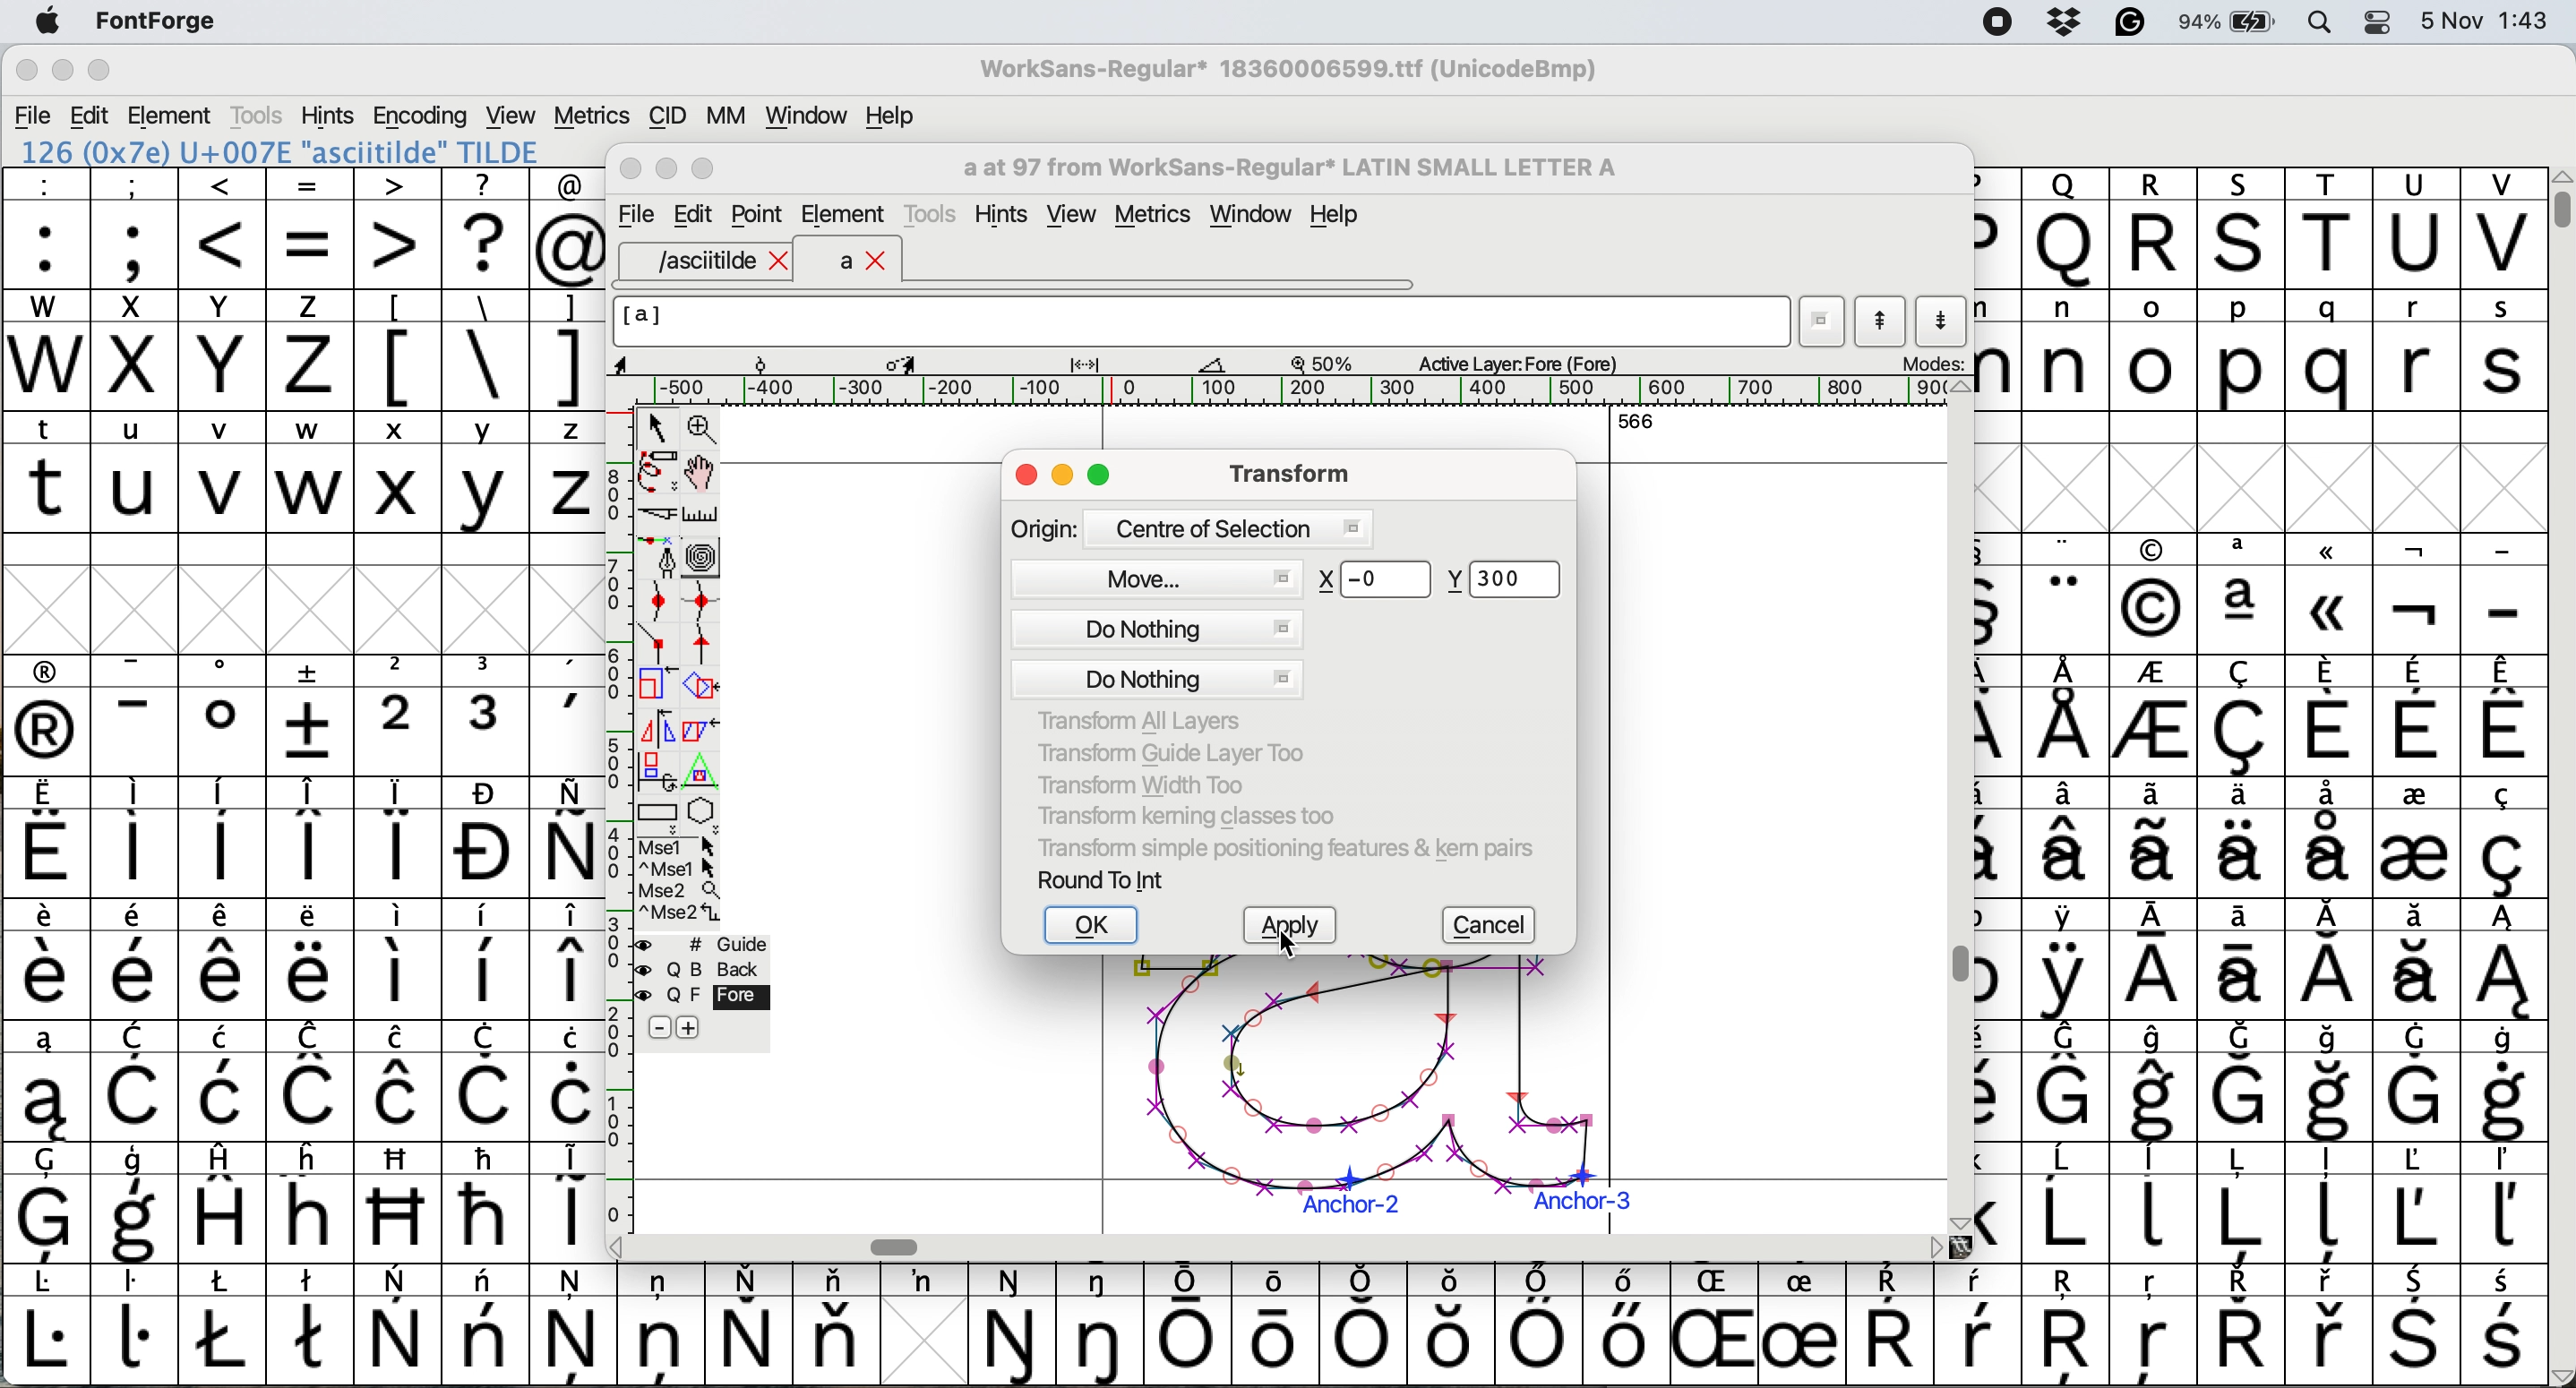  I want to click on skew selection, so click(706, 733).